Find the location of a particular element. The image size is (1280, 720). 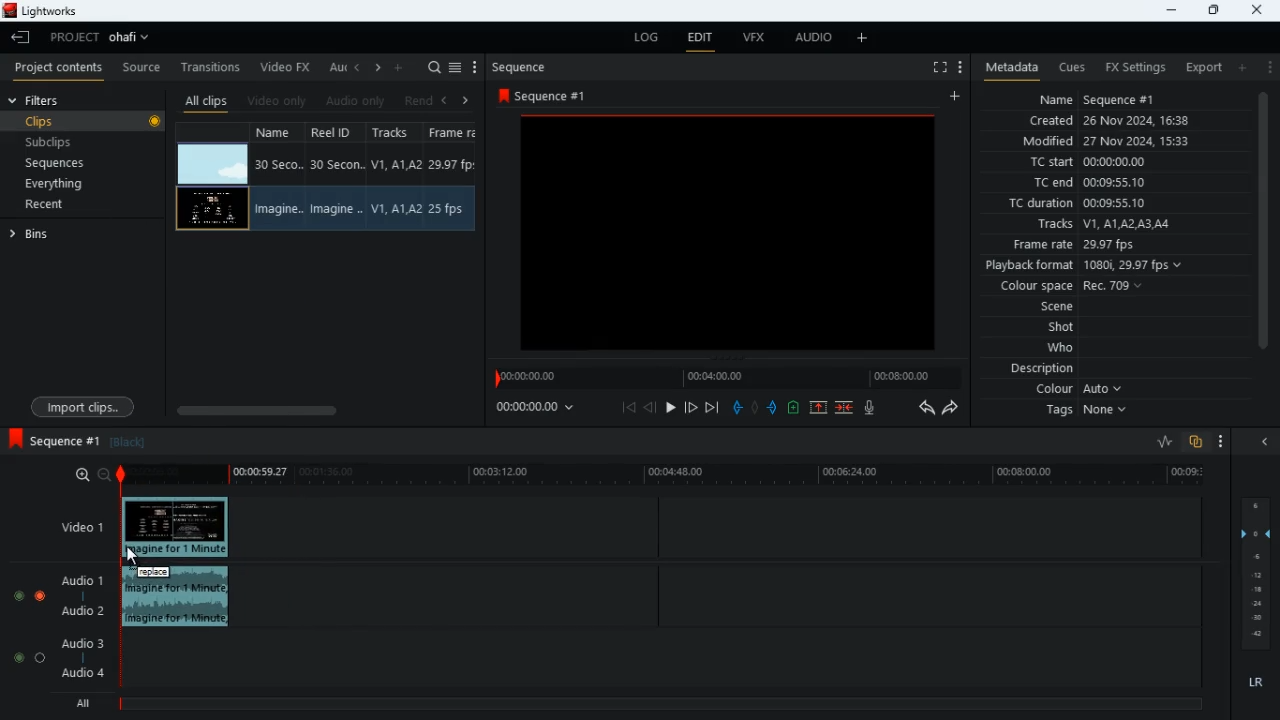

sequences is located at coordinates (70, 163).